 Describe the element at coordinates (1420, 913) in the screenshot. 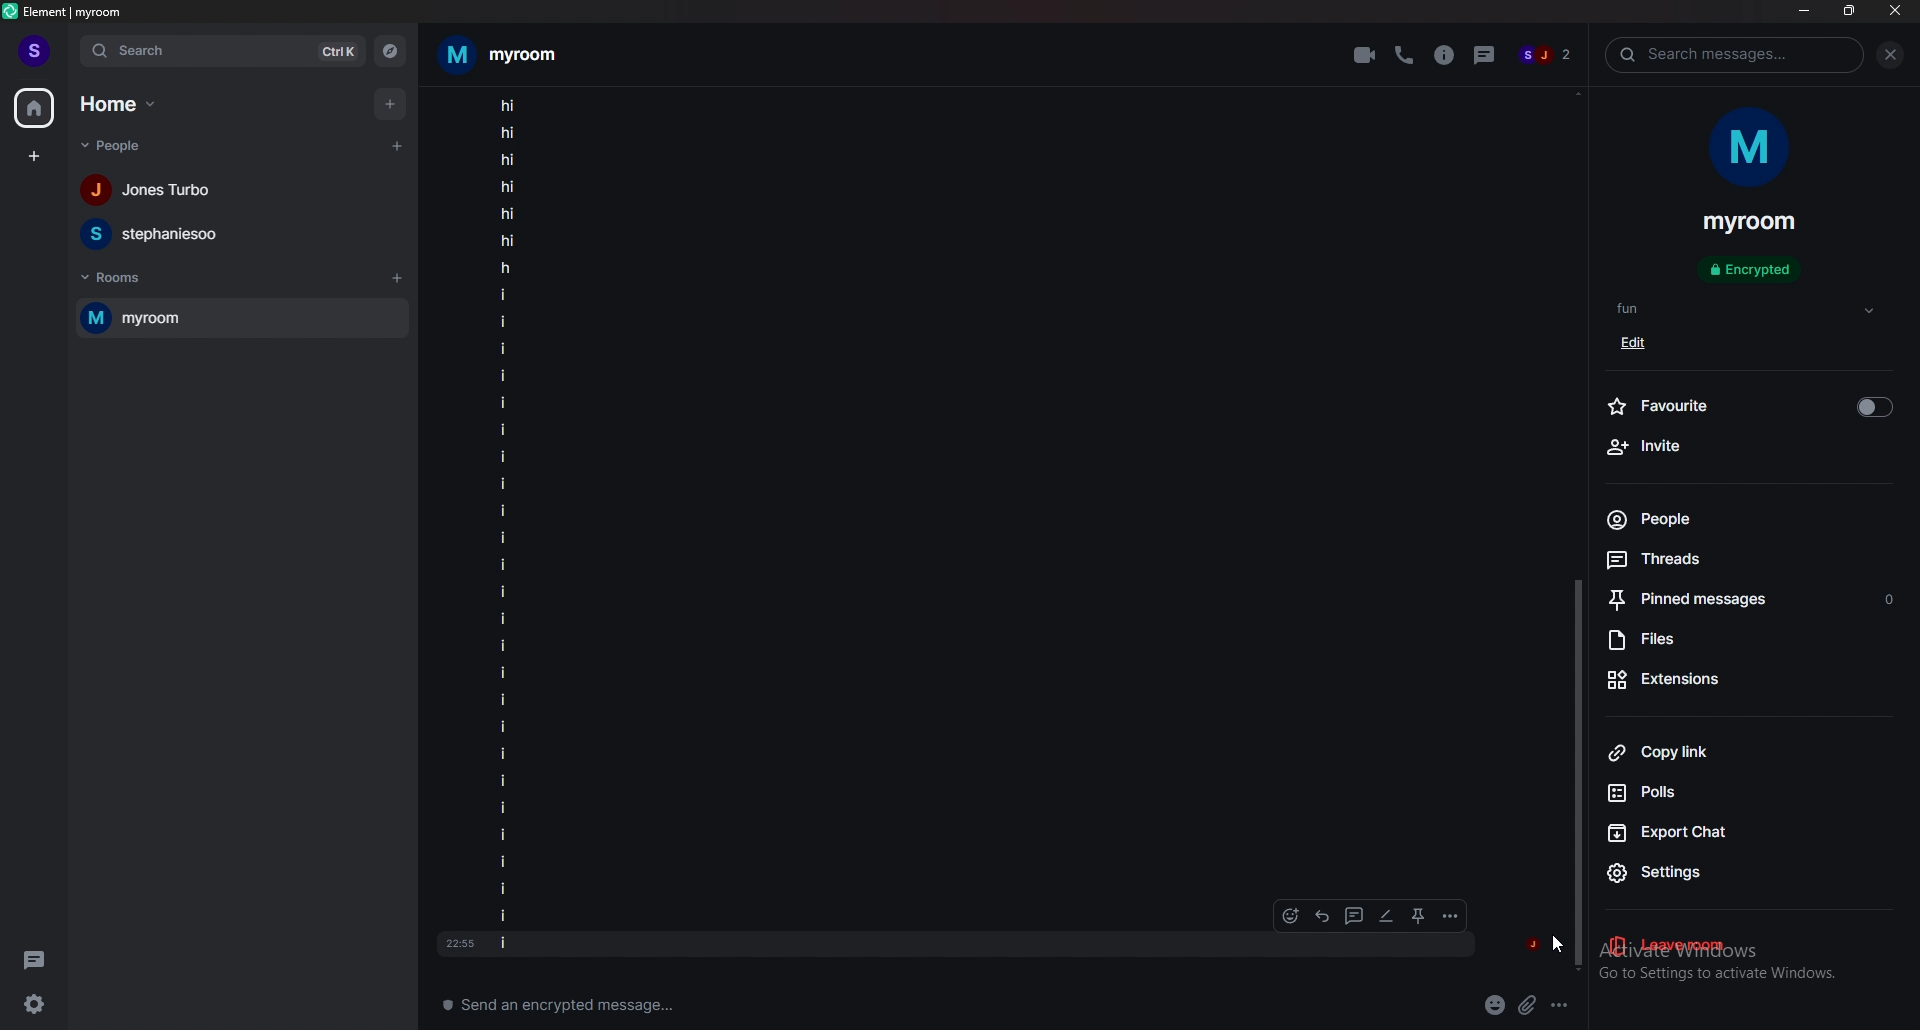

I see `pin` at that location.